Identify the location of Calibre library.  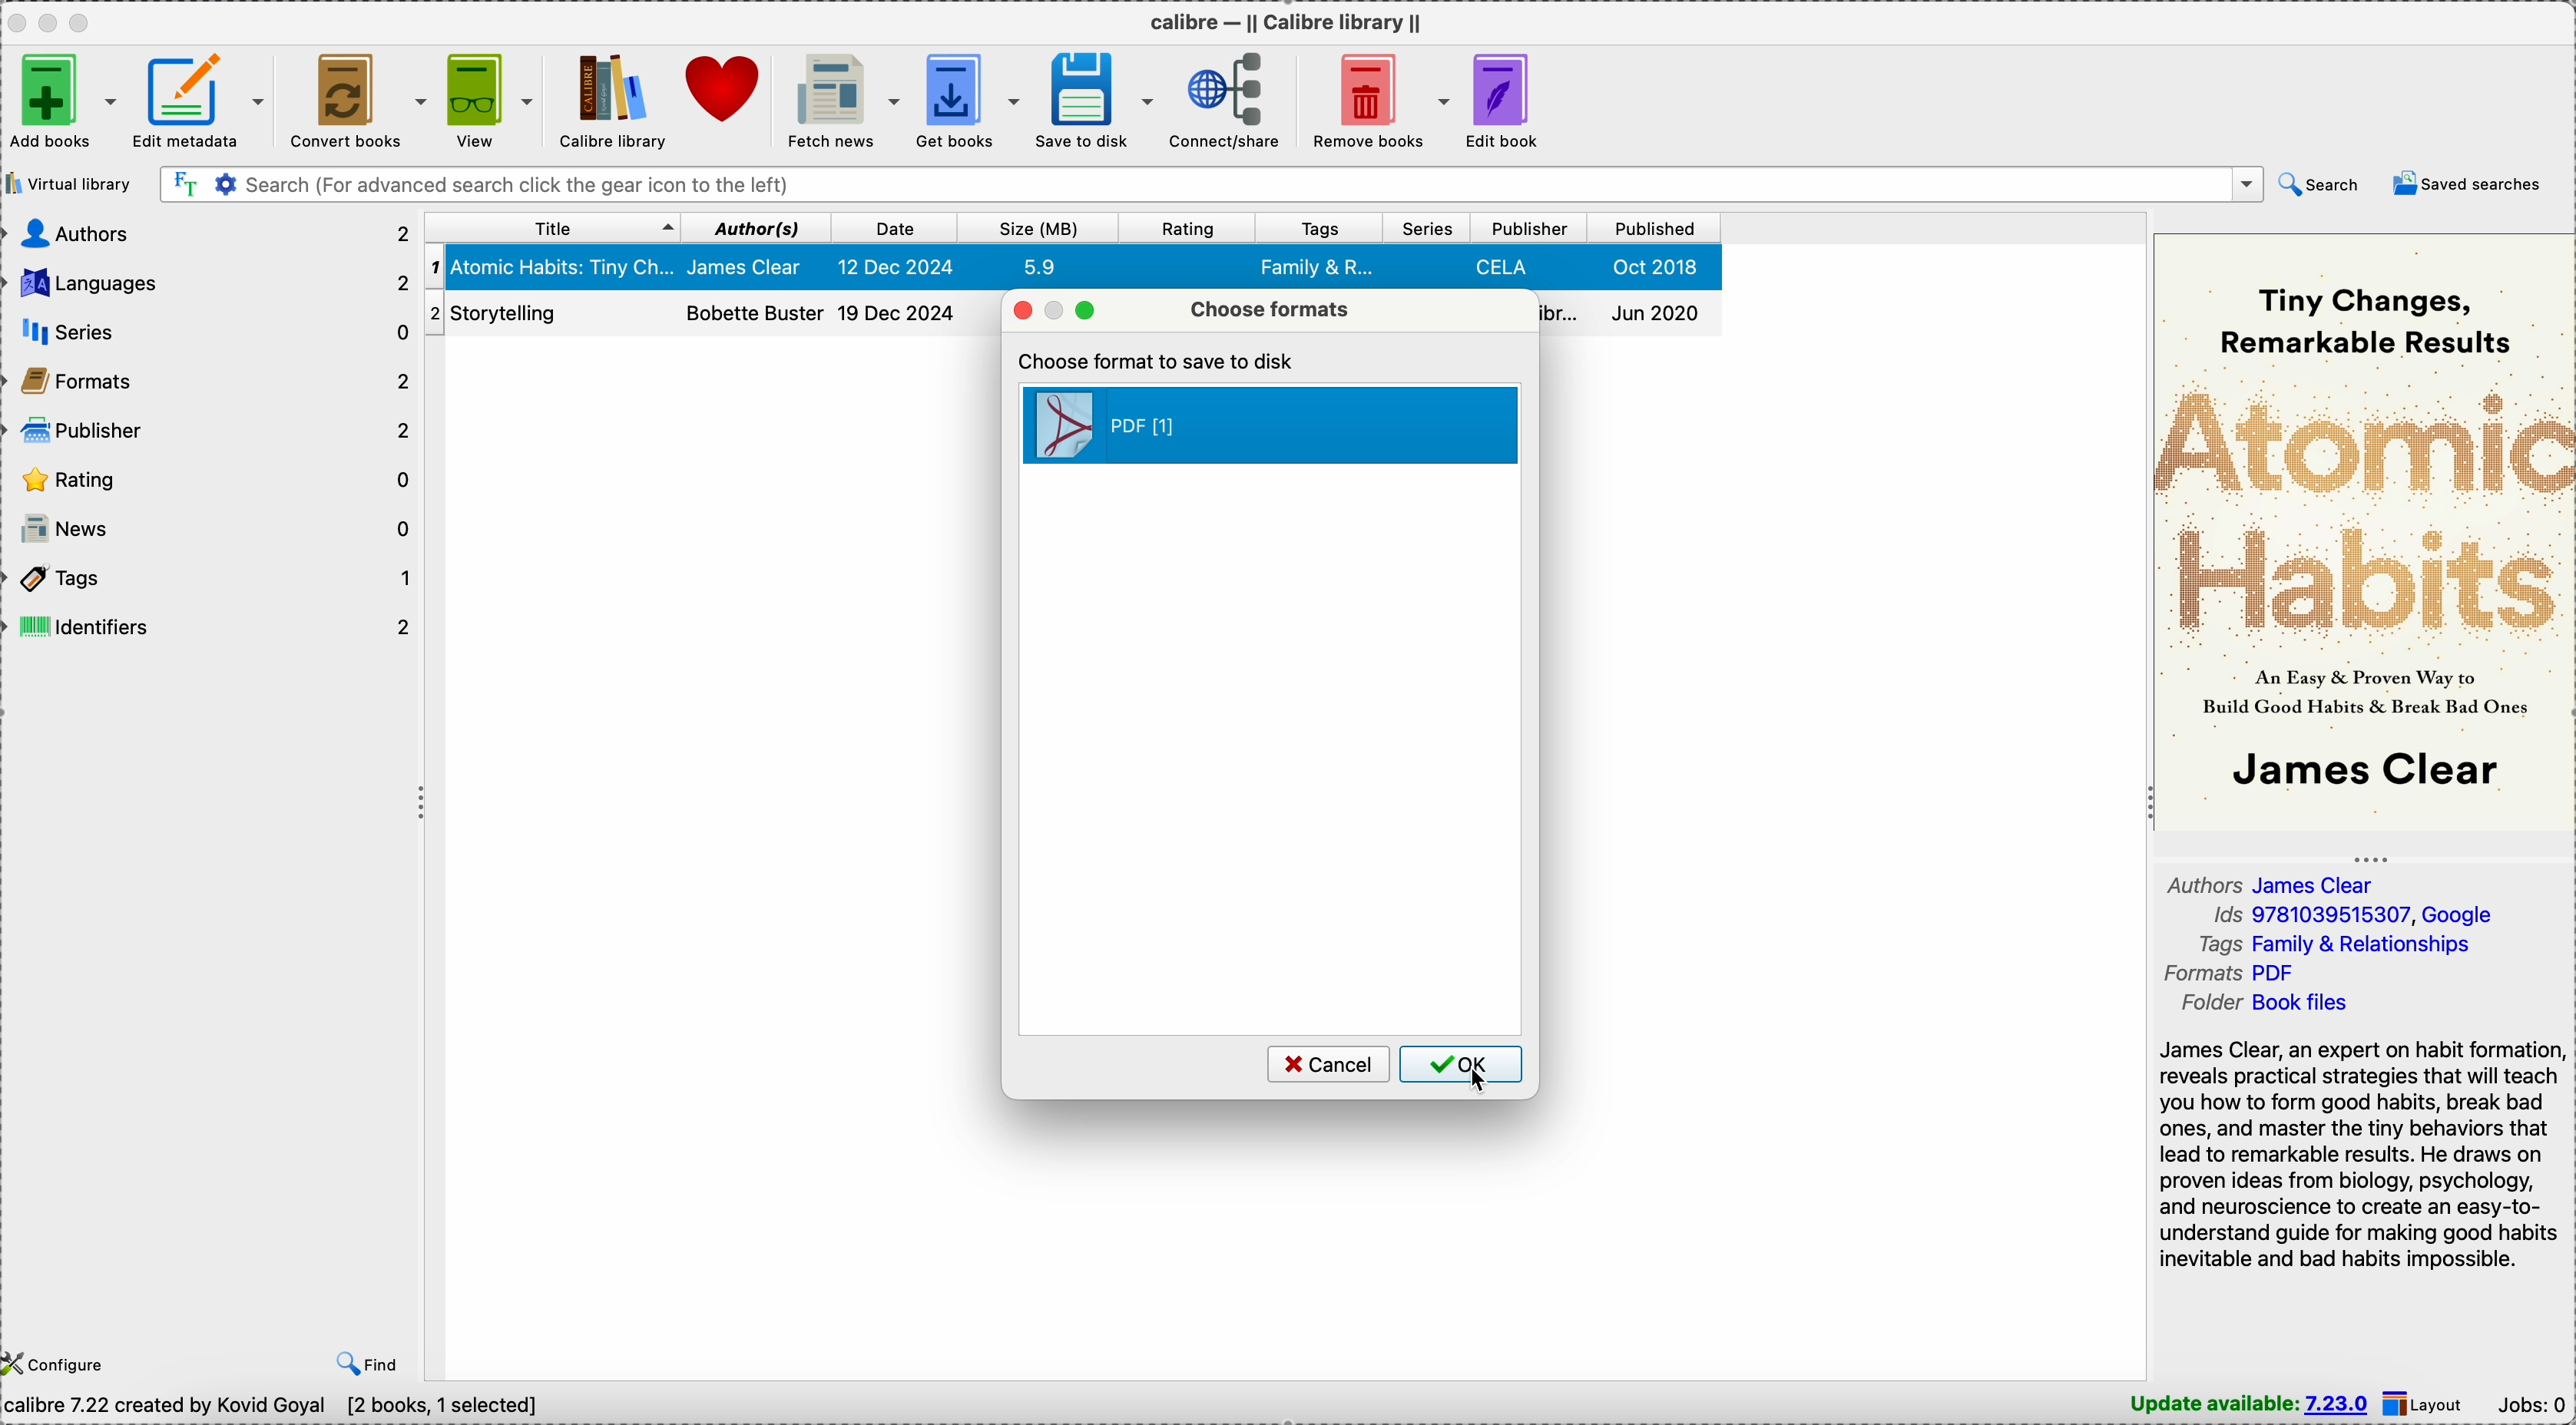
(612, 99).